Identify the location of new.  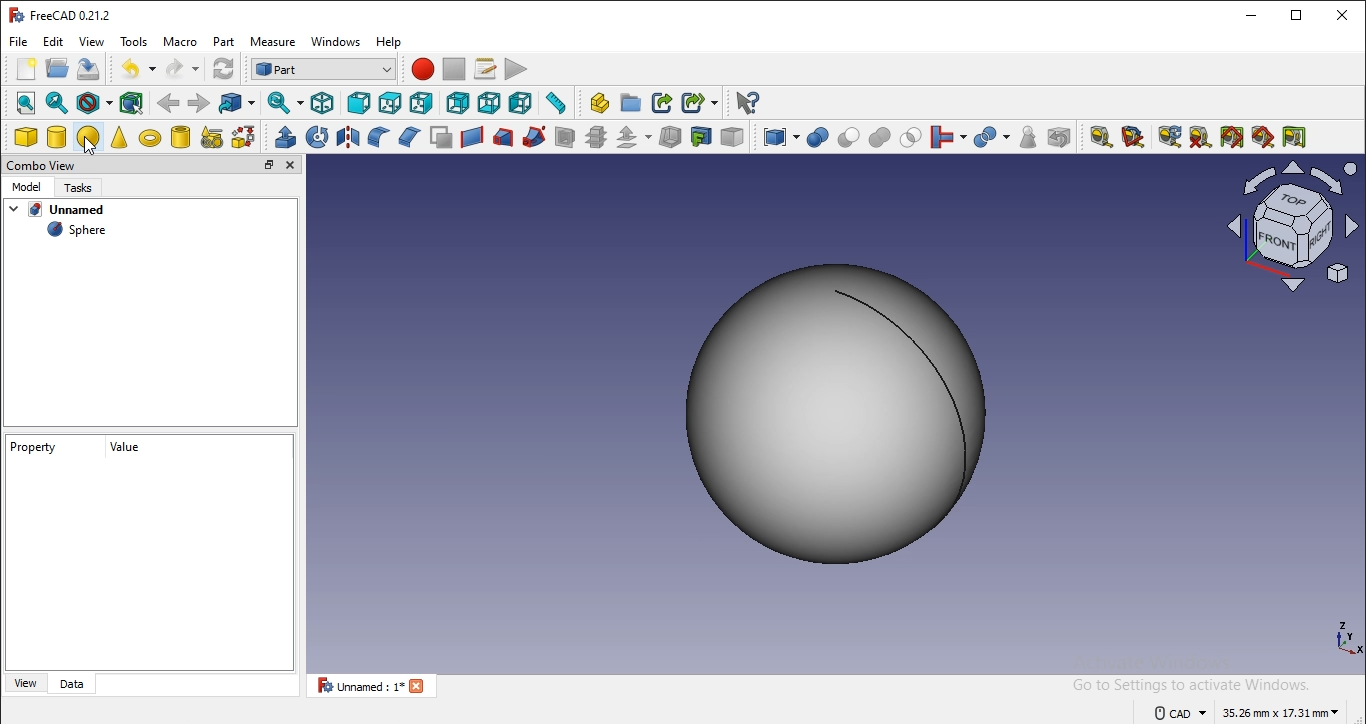
(26, 68).